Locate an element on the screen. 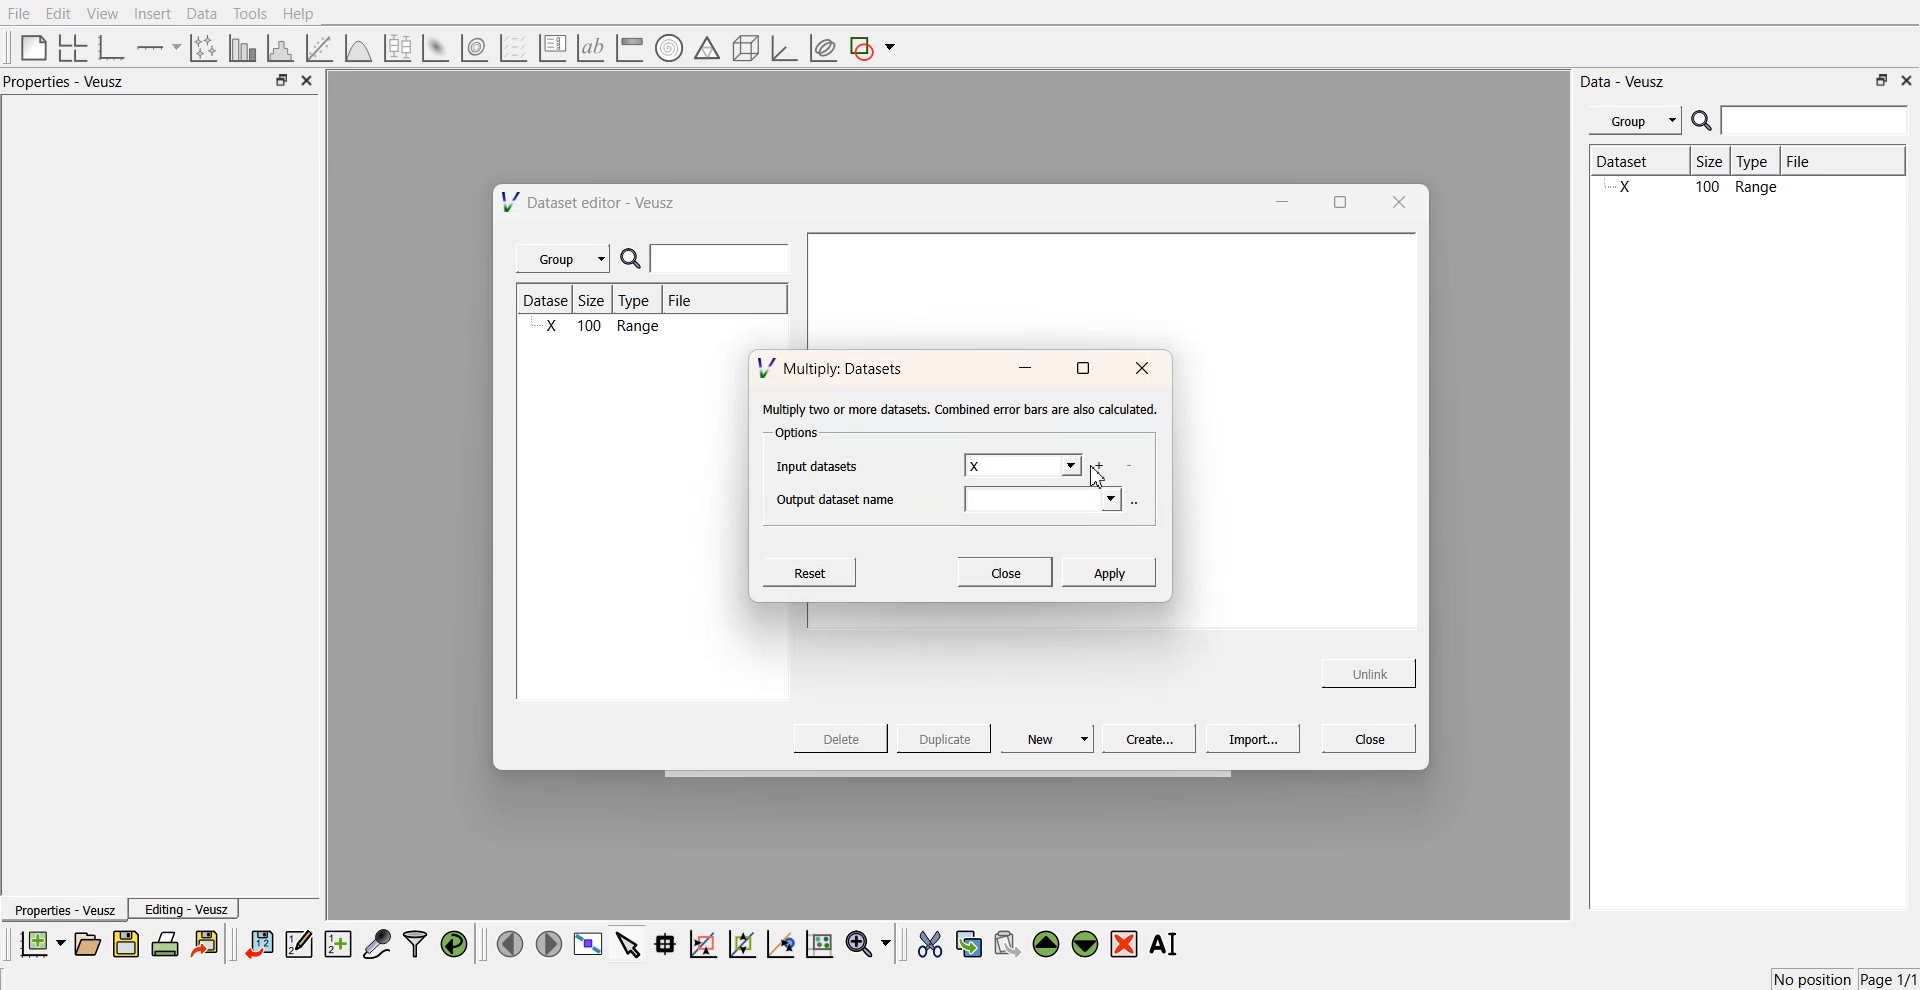 The height and width of the screenshot is (990, 1920). view plot full screen is located at coordinates (587, 944).